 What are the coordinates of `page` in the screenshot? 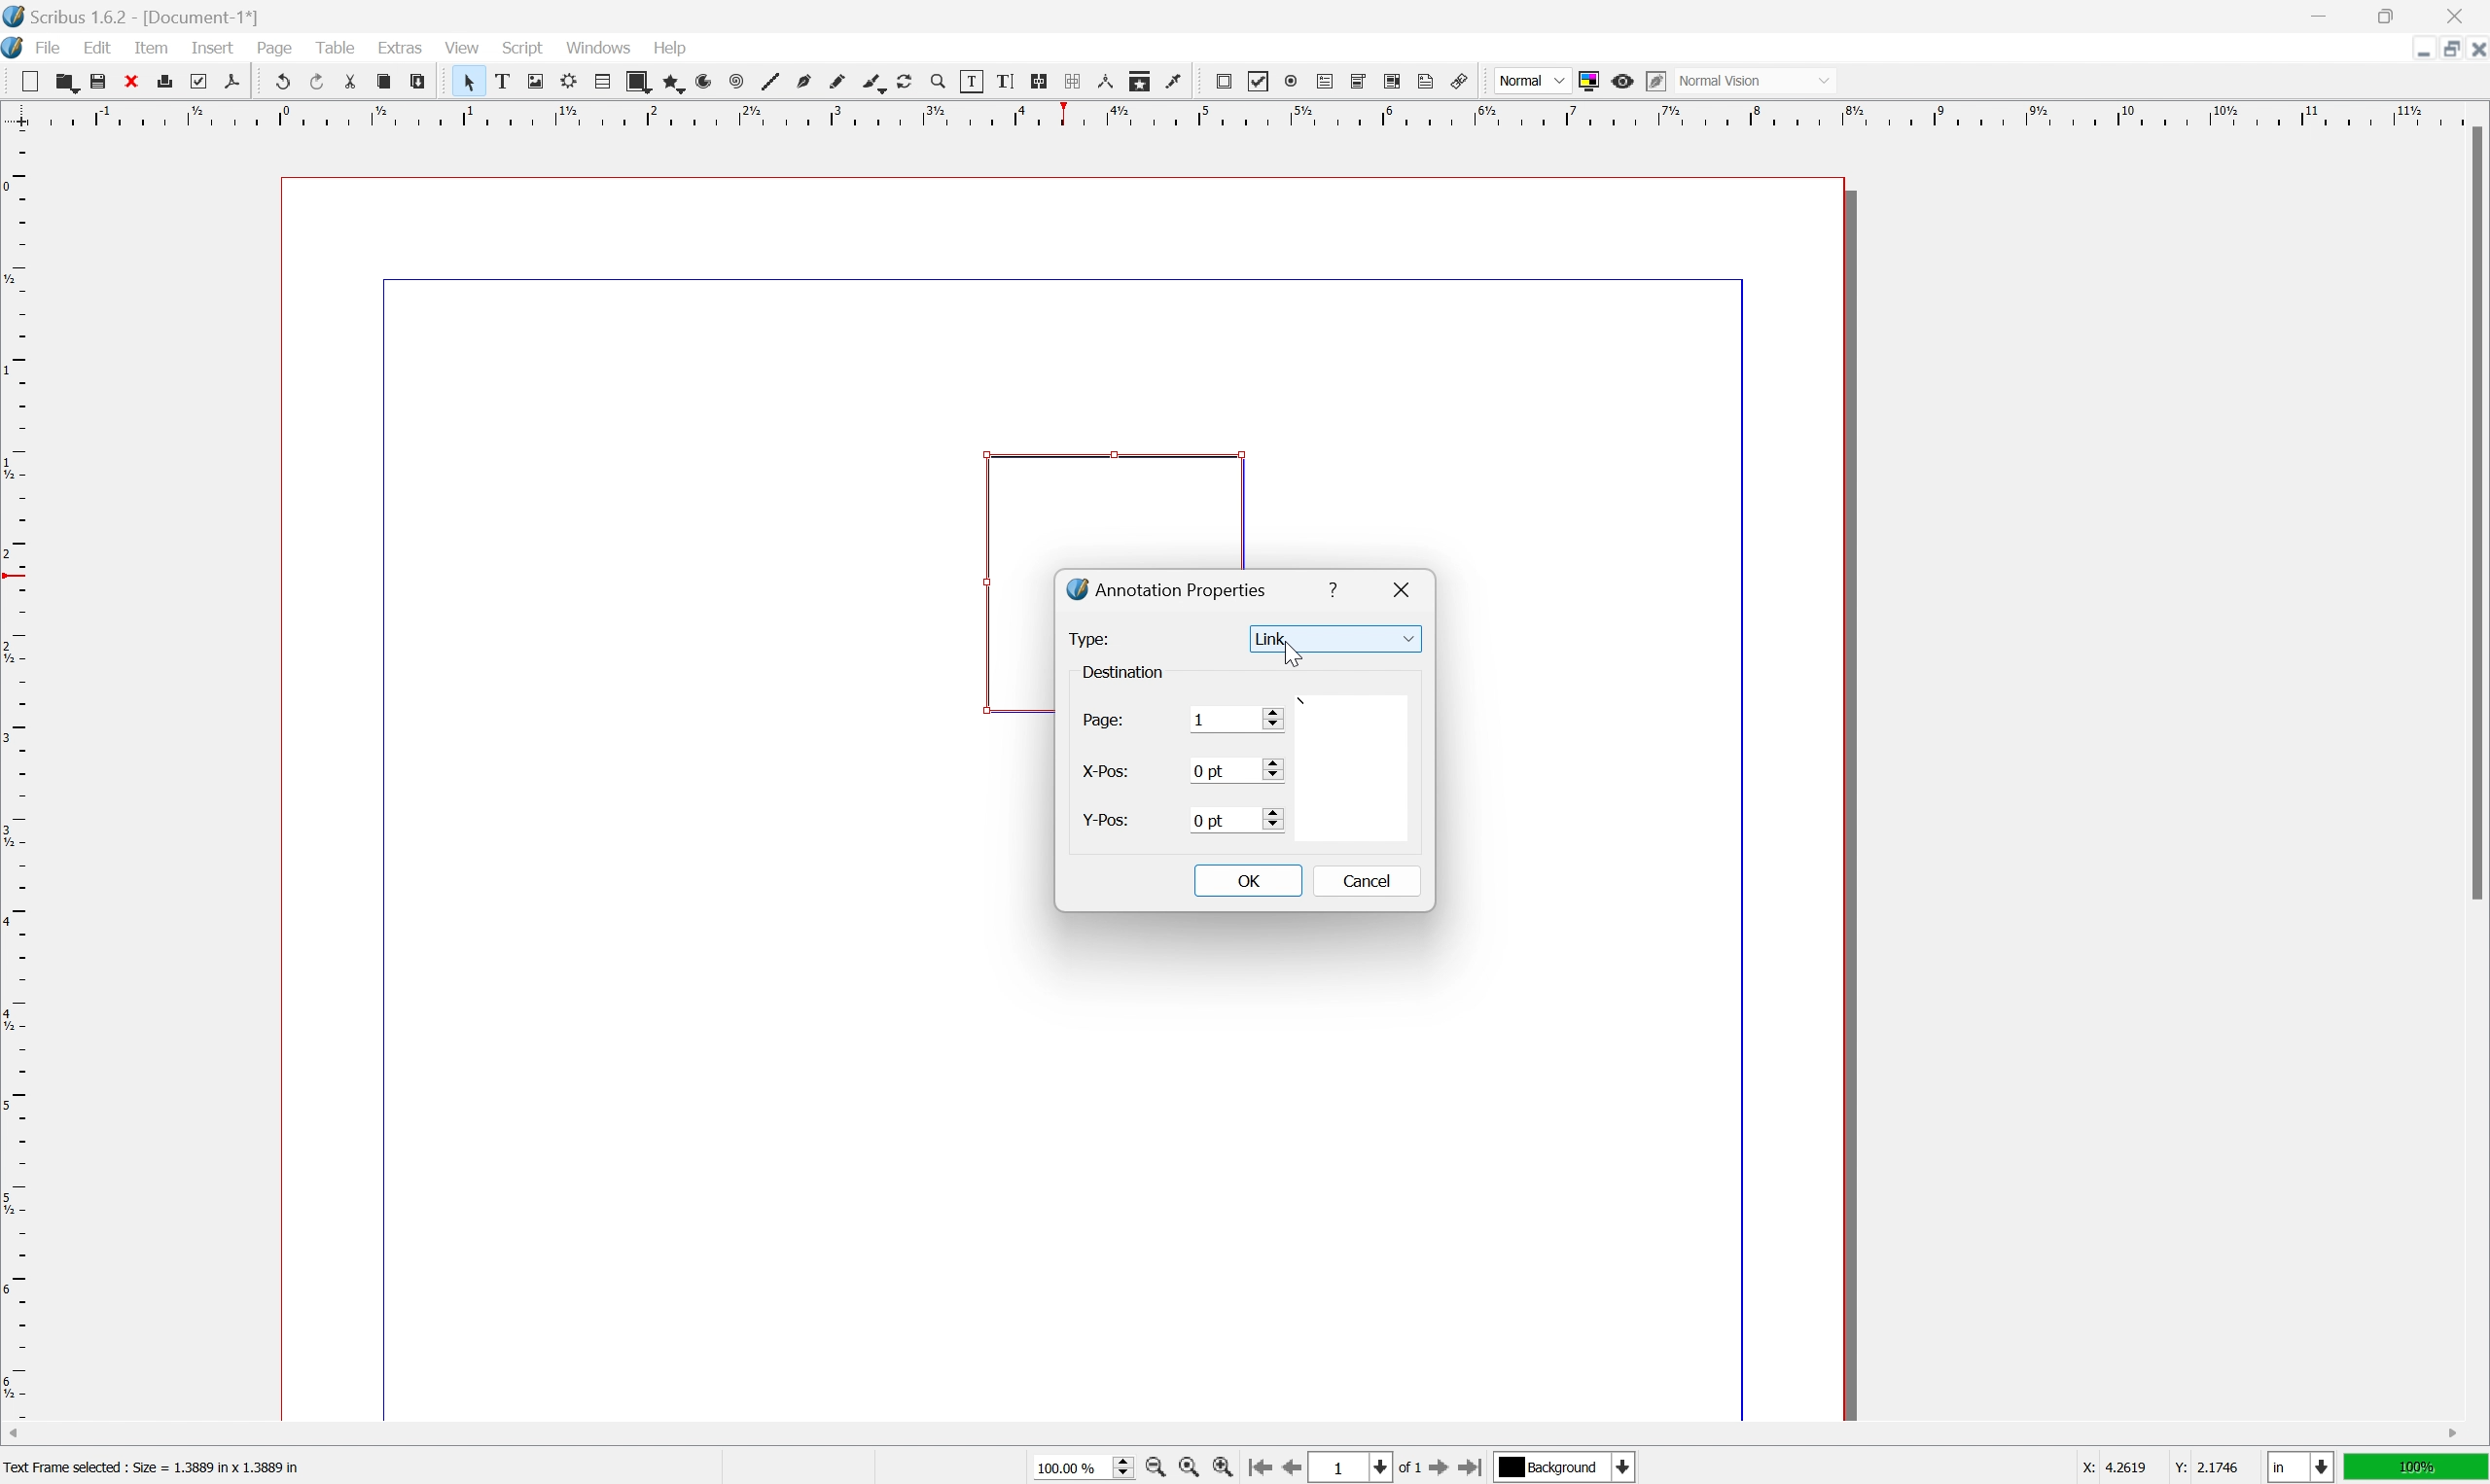 It's located at (274, 48).